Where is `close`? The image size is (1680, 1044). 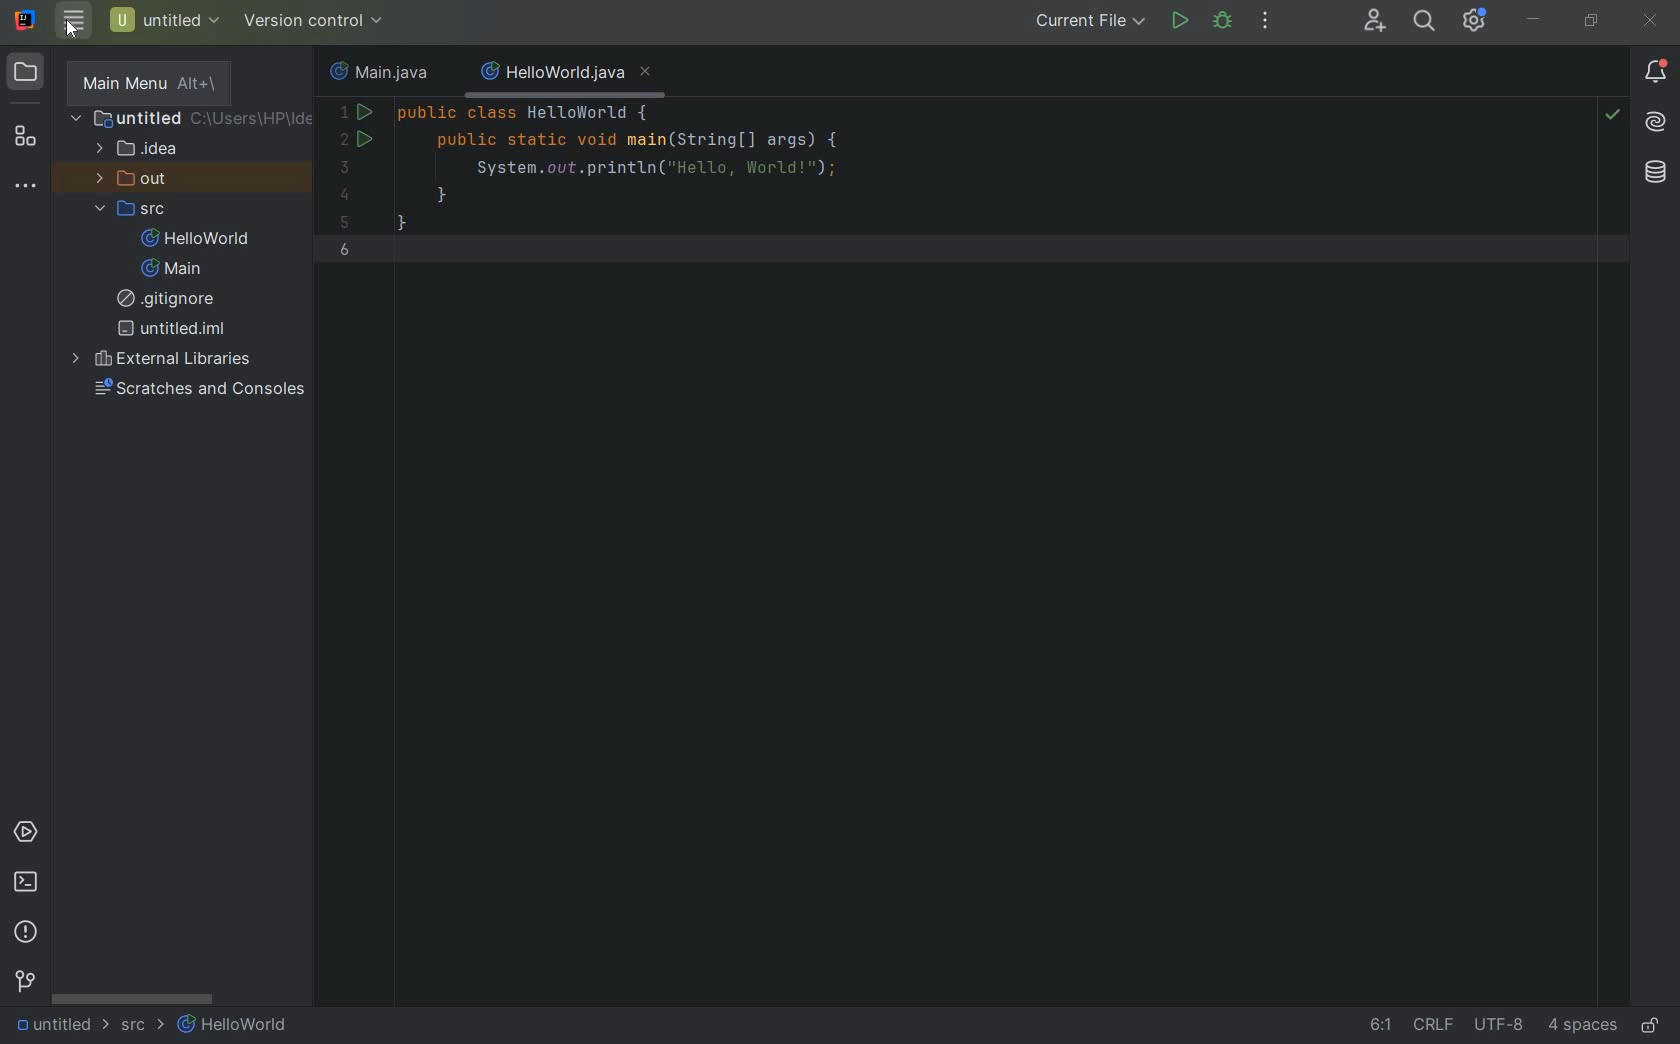 close is located at coordinates (1652, 22).